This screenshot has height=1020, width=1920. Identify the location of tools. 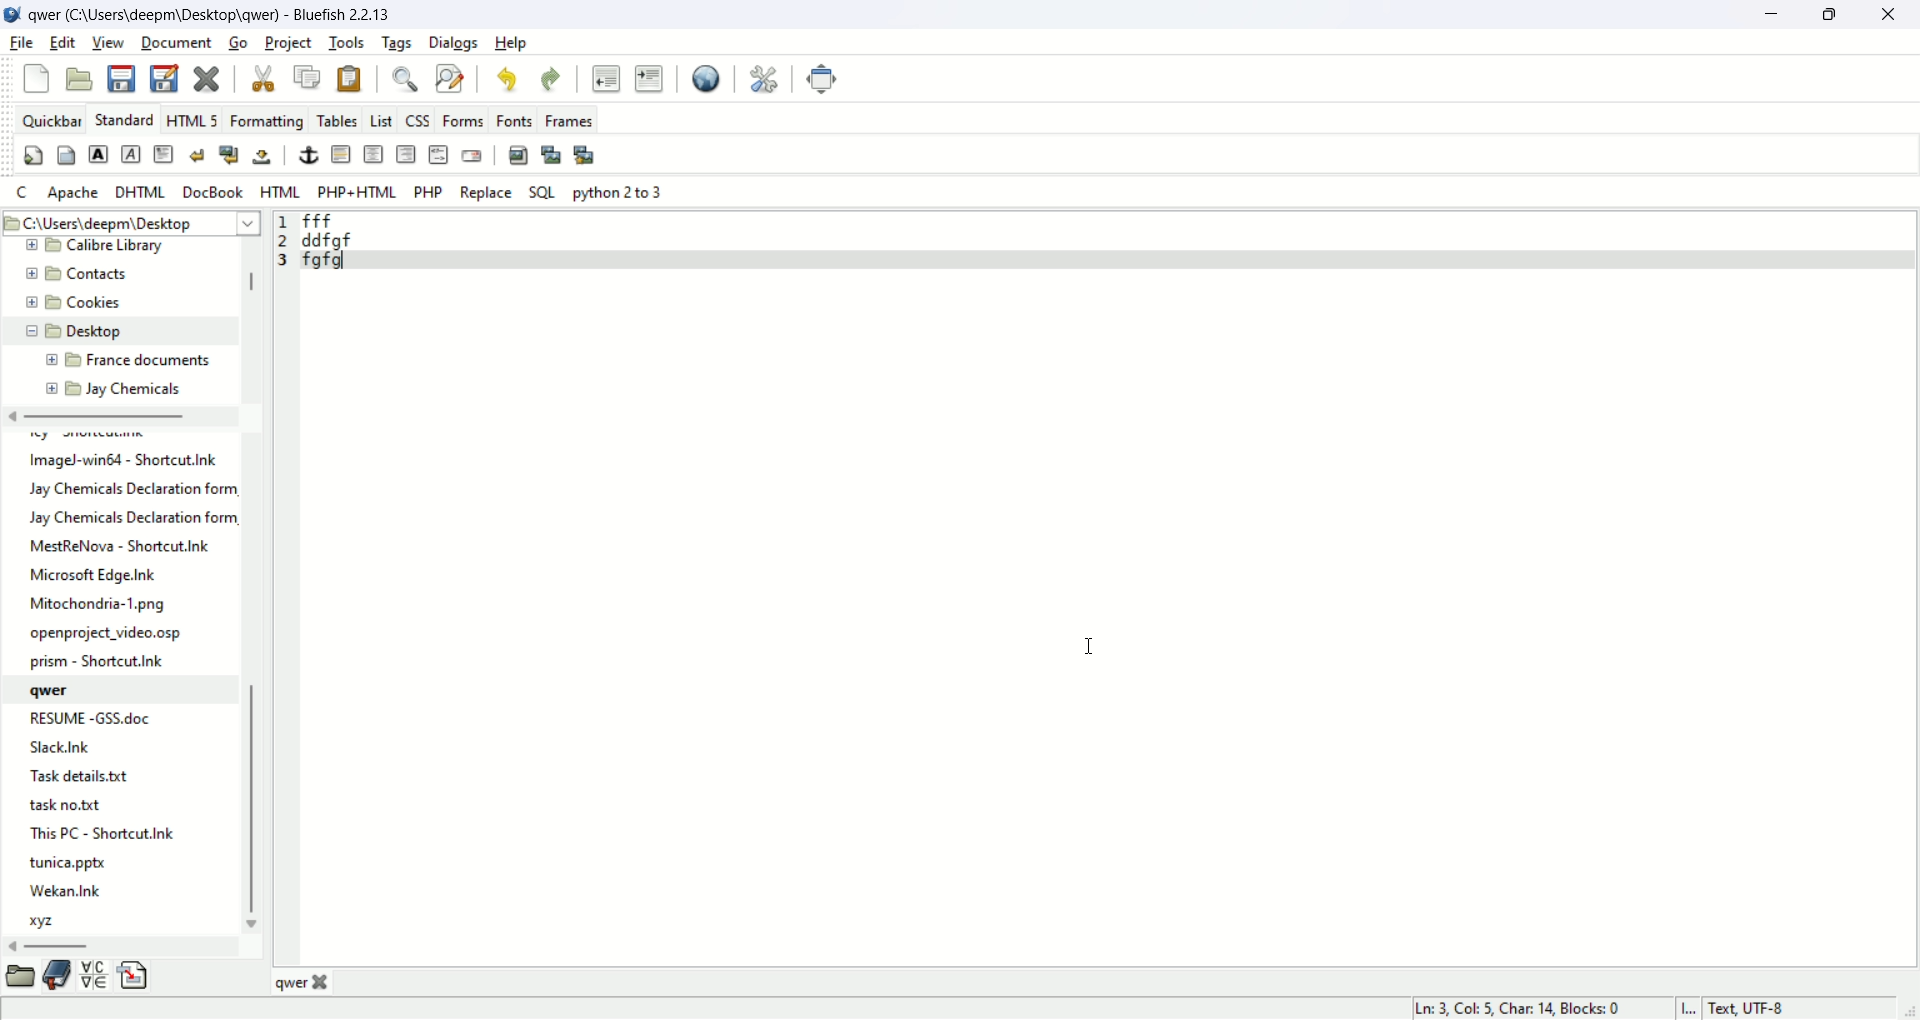
(345, 43).